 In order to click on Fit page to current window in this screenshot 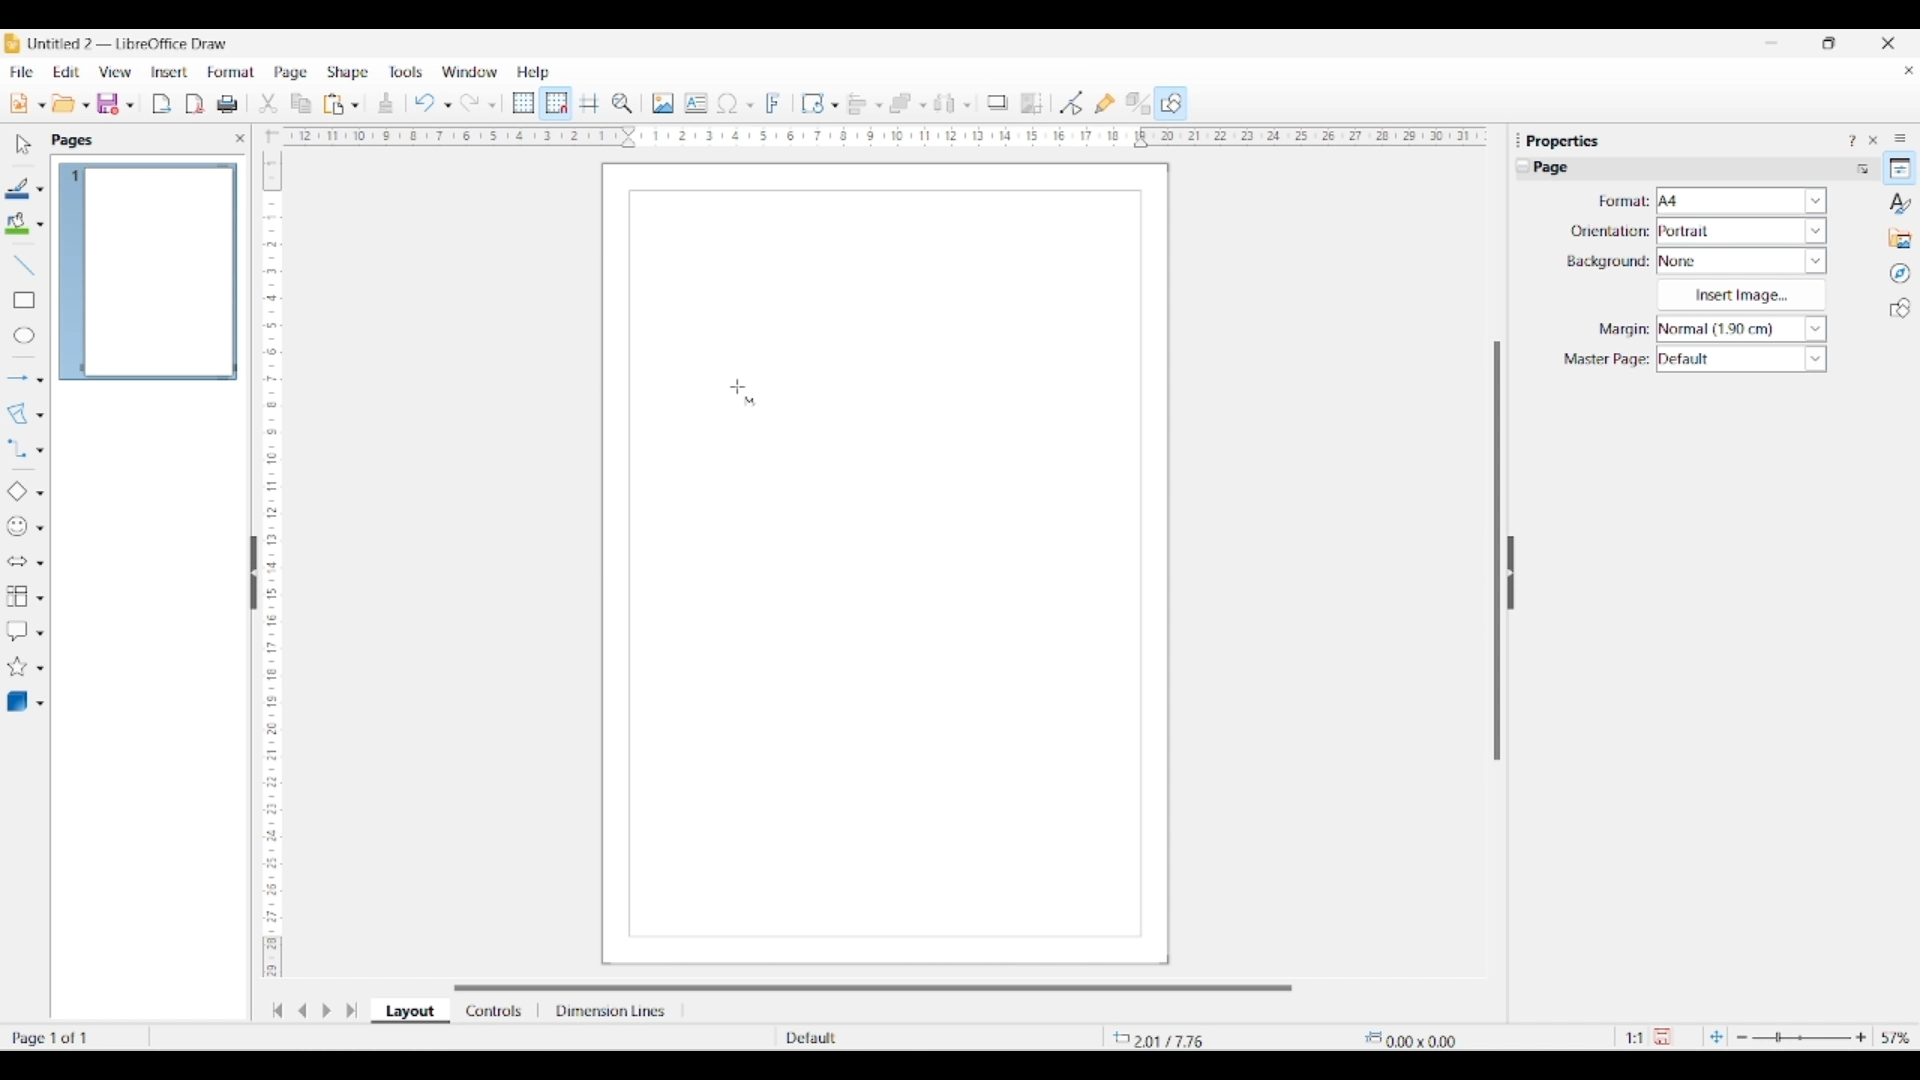, I will do `click(1716, 1036)`.